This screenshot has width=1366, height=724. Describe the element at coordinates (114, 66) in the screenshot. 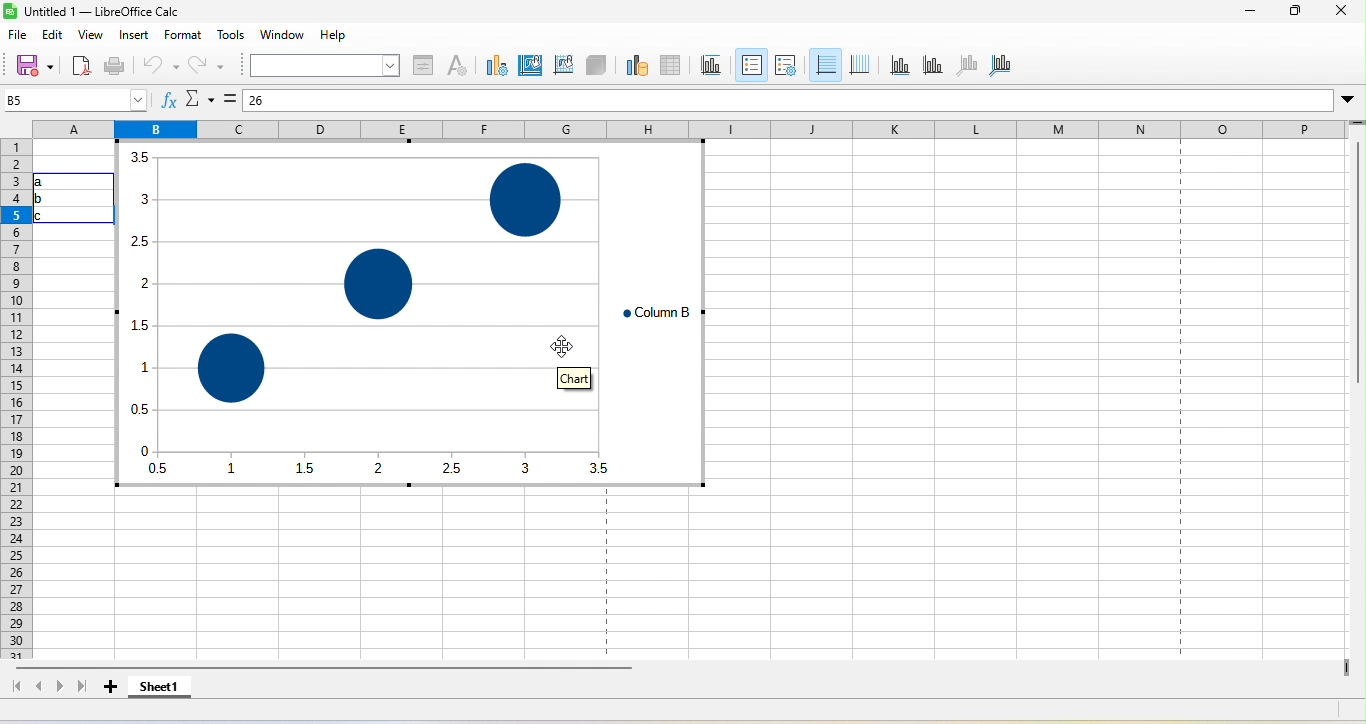

I see `print` at that location.